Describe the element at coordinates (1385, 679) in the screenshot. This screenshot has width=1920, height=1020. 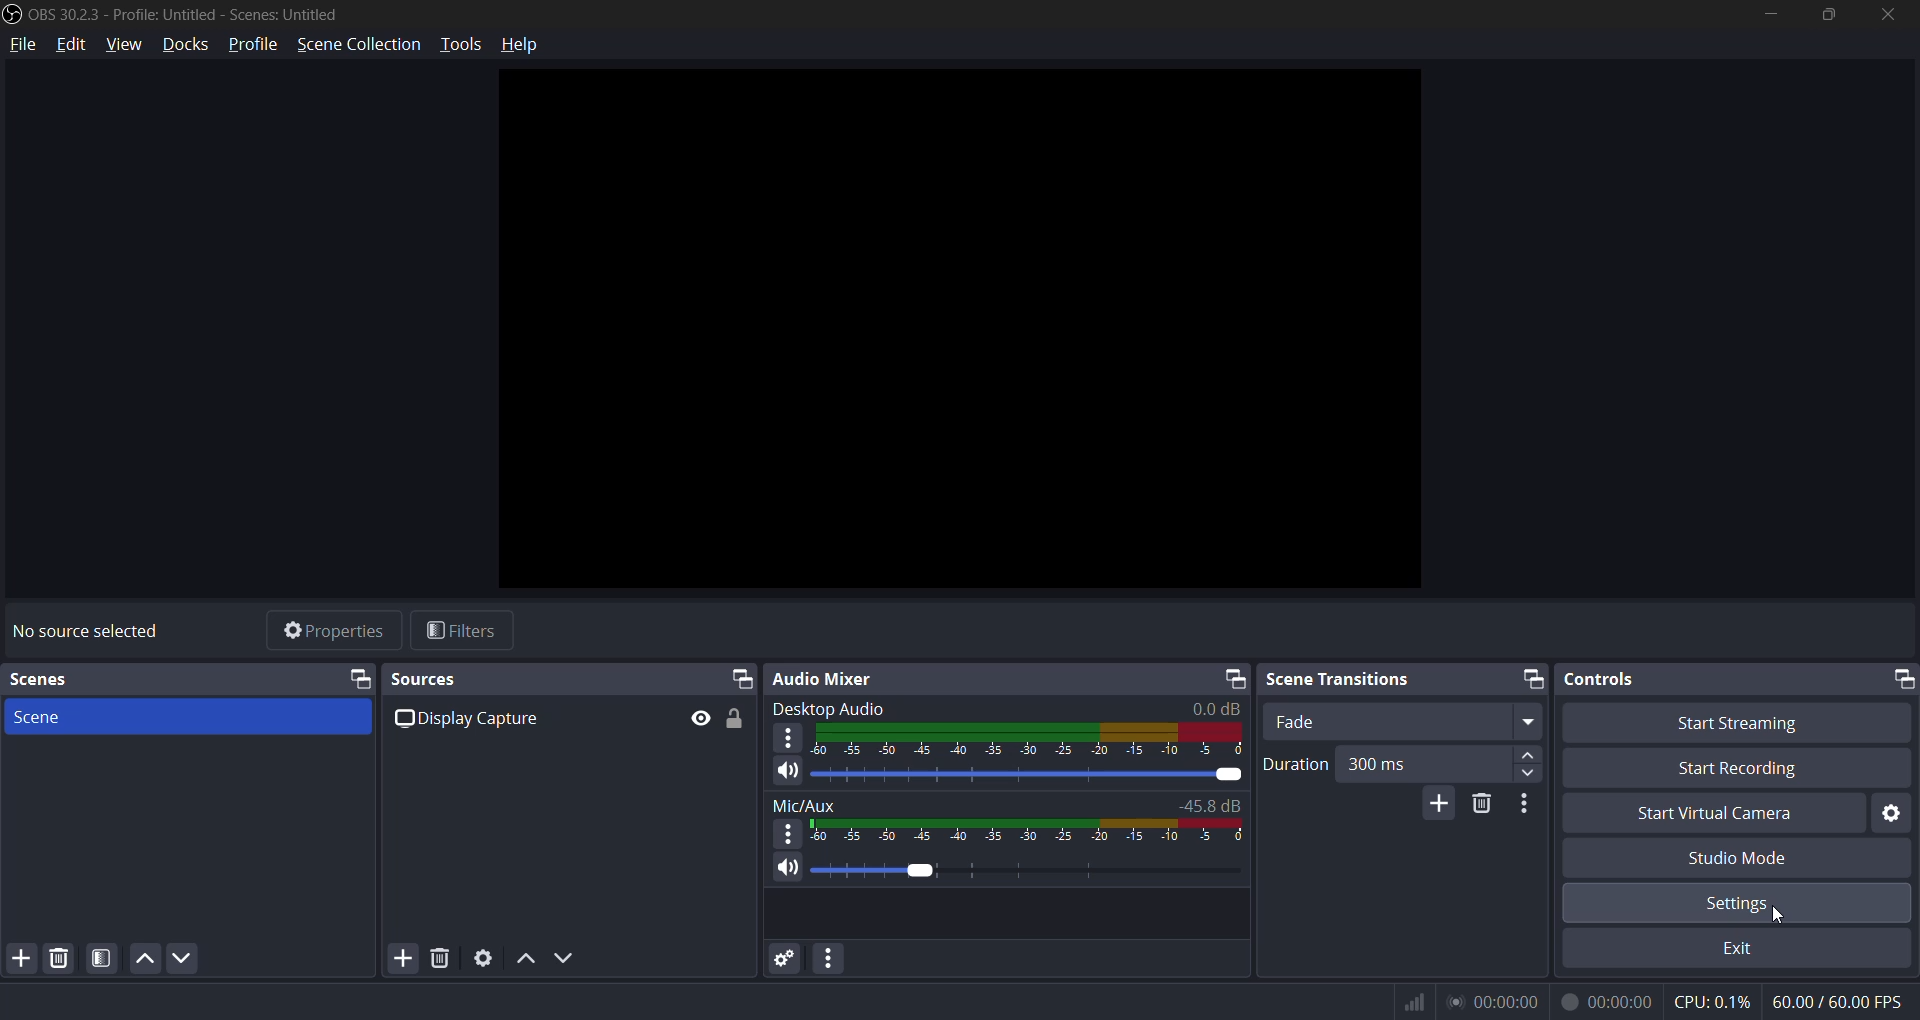
I see `scene transitions` at that location.